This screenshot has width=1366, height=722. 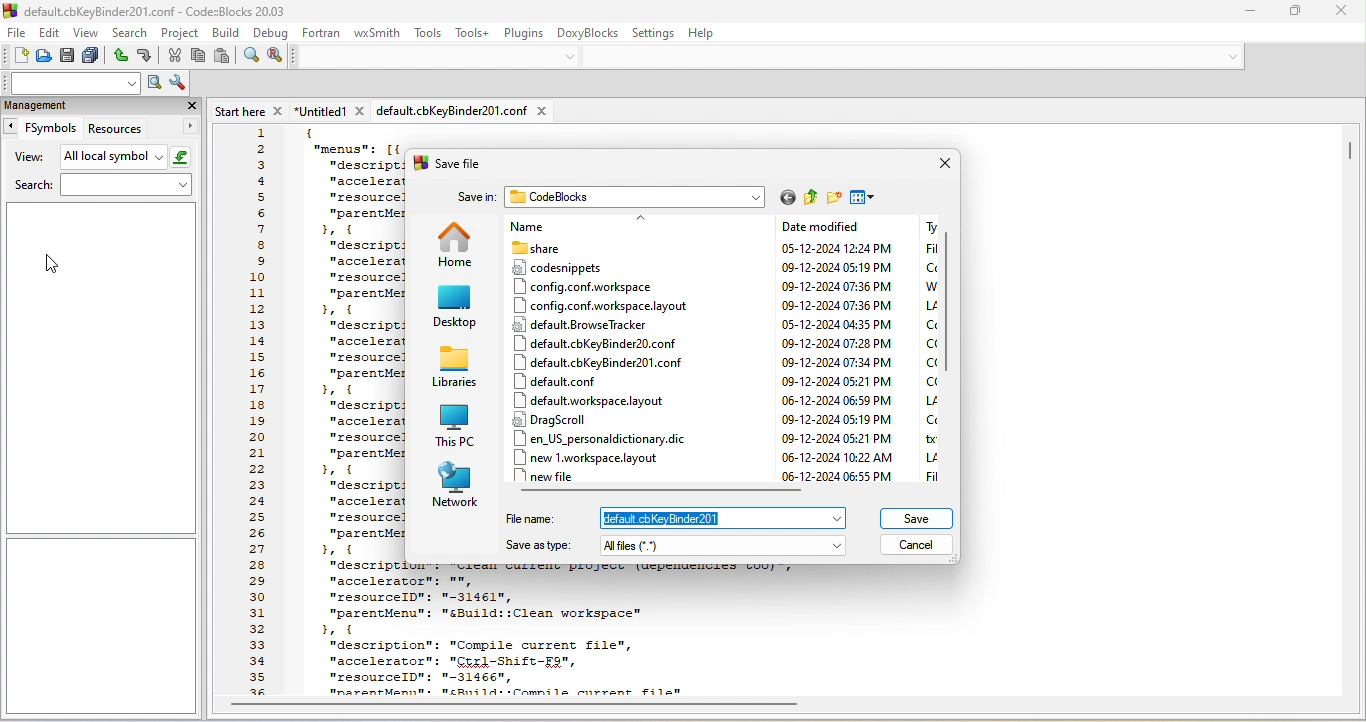 I want to click on logo, so click(x=10, y=11).